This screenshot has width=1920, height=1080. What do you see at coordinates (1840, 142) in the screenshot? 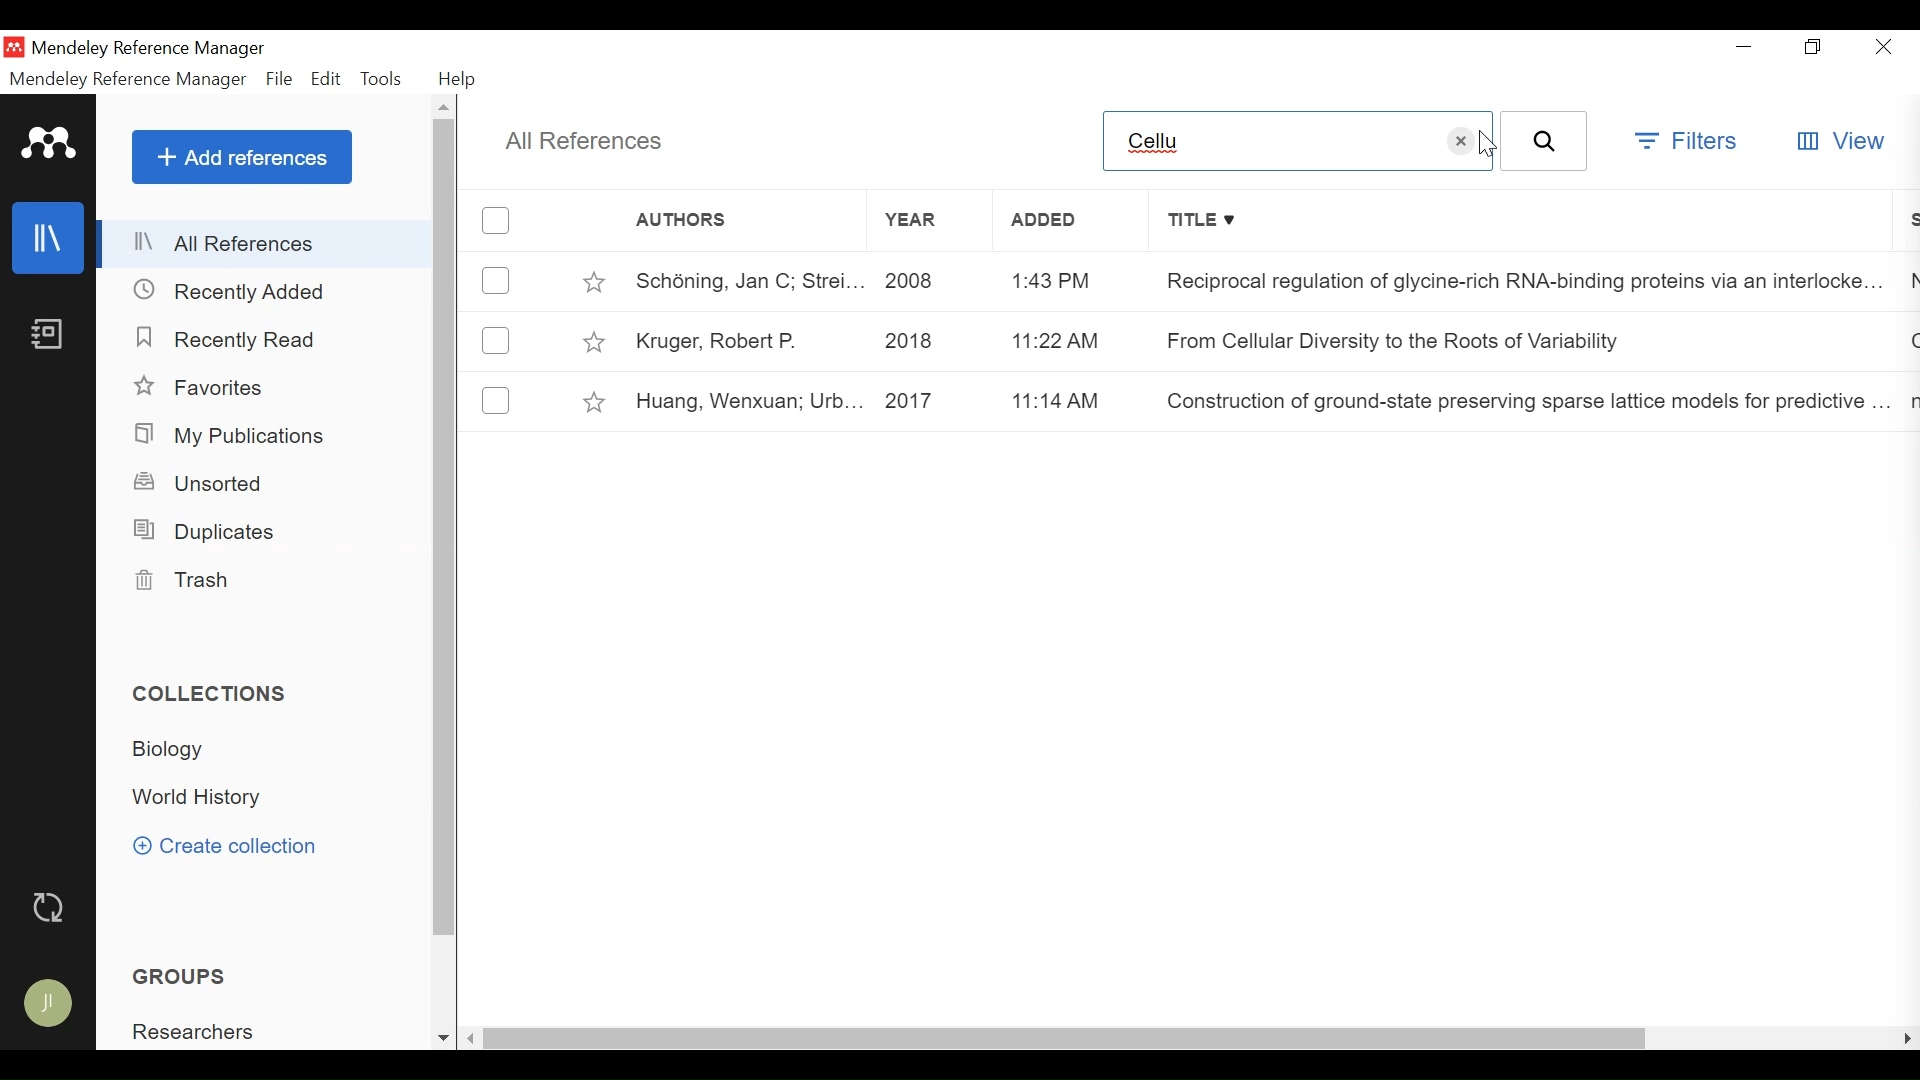
I see `View` at bounding box center [1840, 142].